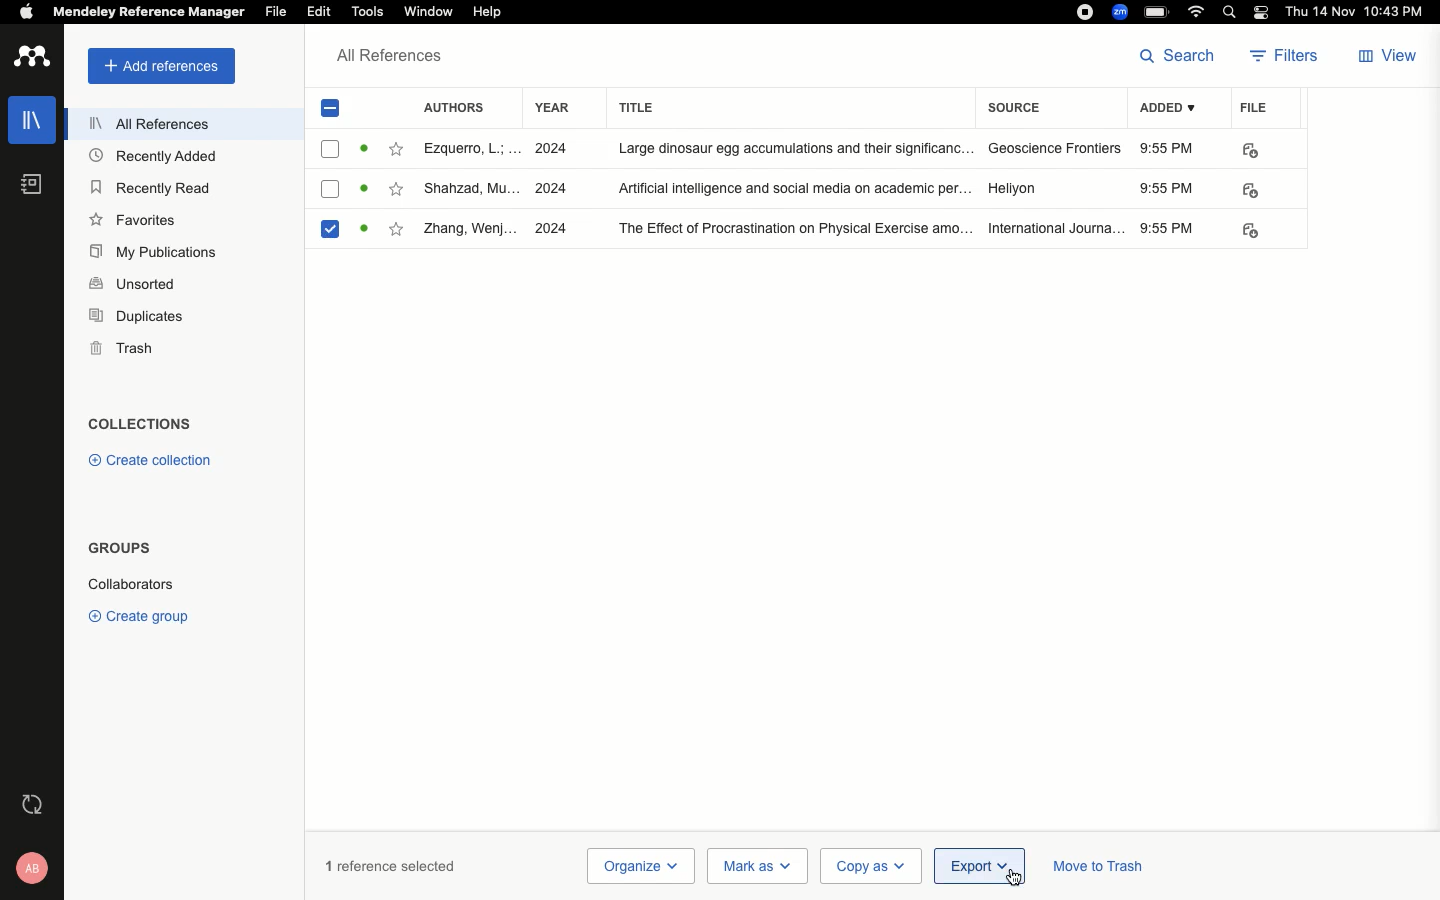  I want to click on All references, so click(390, 60).